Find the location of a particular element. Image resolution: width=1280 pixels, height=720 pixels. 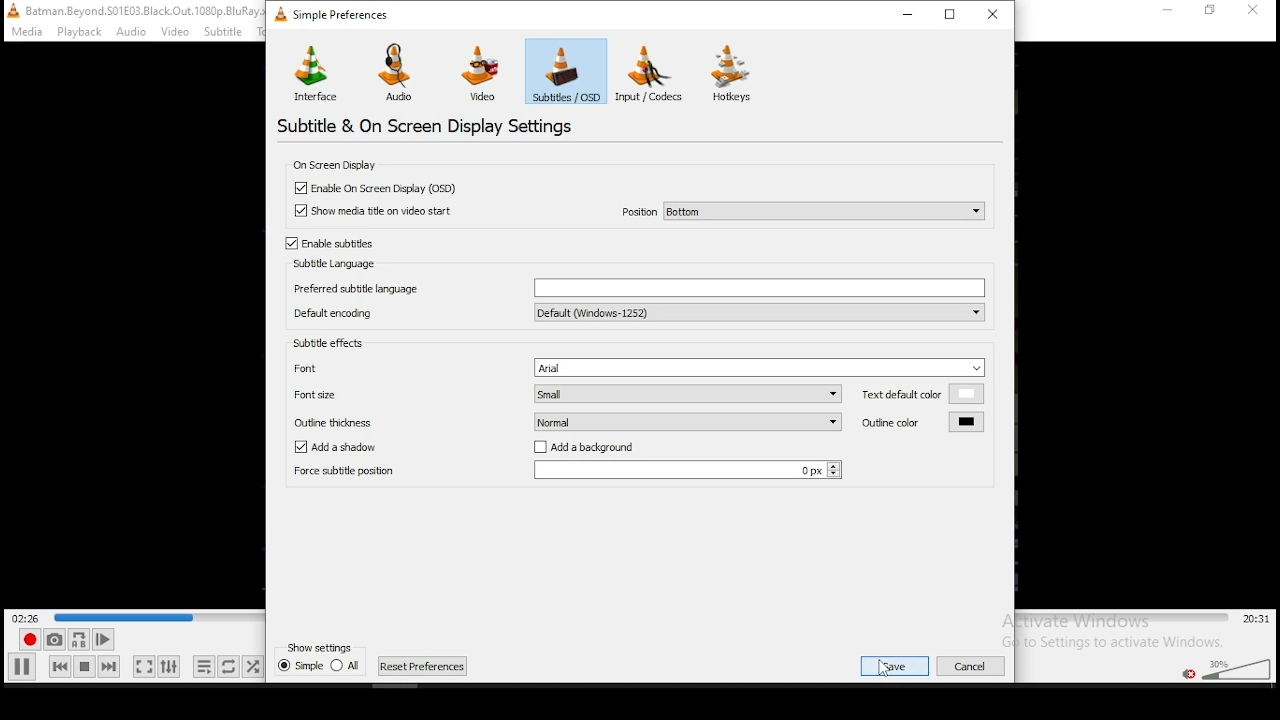

smaller is located at coordinates (687, 421).